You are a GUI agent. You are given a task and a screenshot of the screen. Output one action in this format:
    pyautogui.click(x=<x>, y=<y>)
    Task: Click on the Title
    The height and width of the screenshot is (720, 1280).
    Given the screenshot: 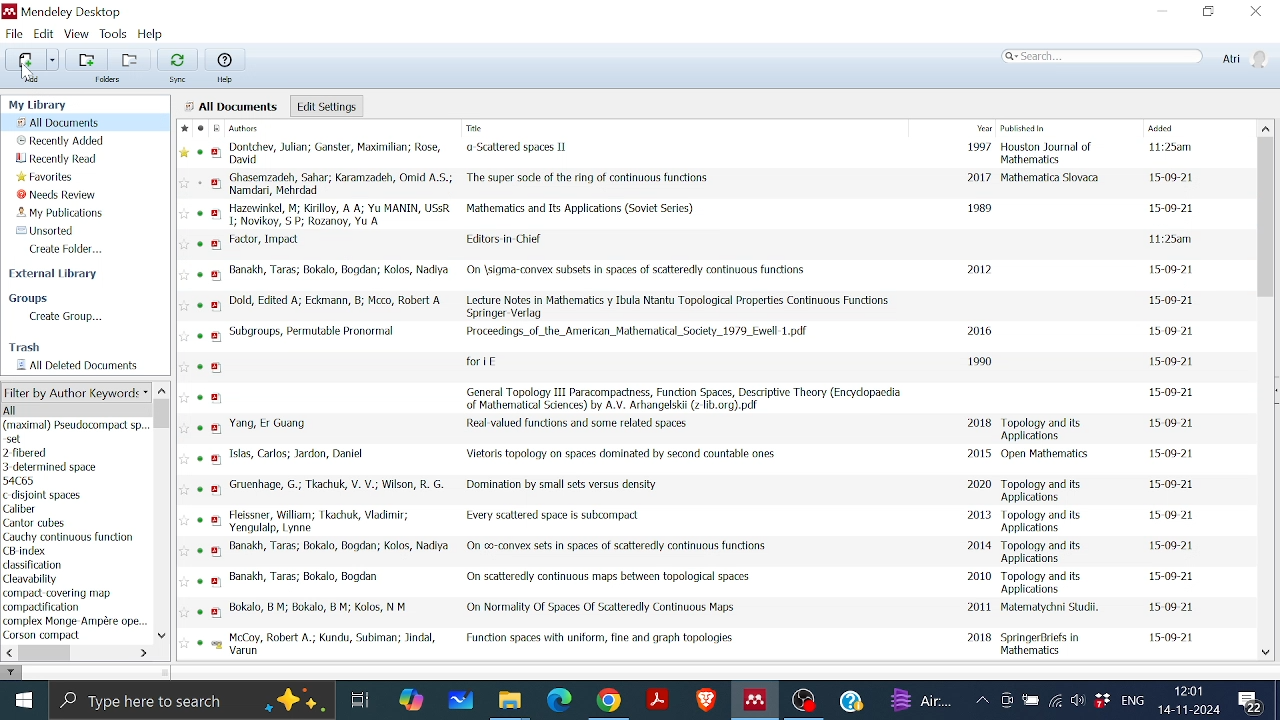 What is the action you would take?
    pyautogui.click(x=598, y=180)
    